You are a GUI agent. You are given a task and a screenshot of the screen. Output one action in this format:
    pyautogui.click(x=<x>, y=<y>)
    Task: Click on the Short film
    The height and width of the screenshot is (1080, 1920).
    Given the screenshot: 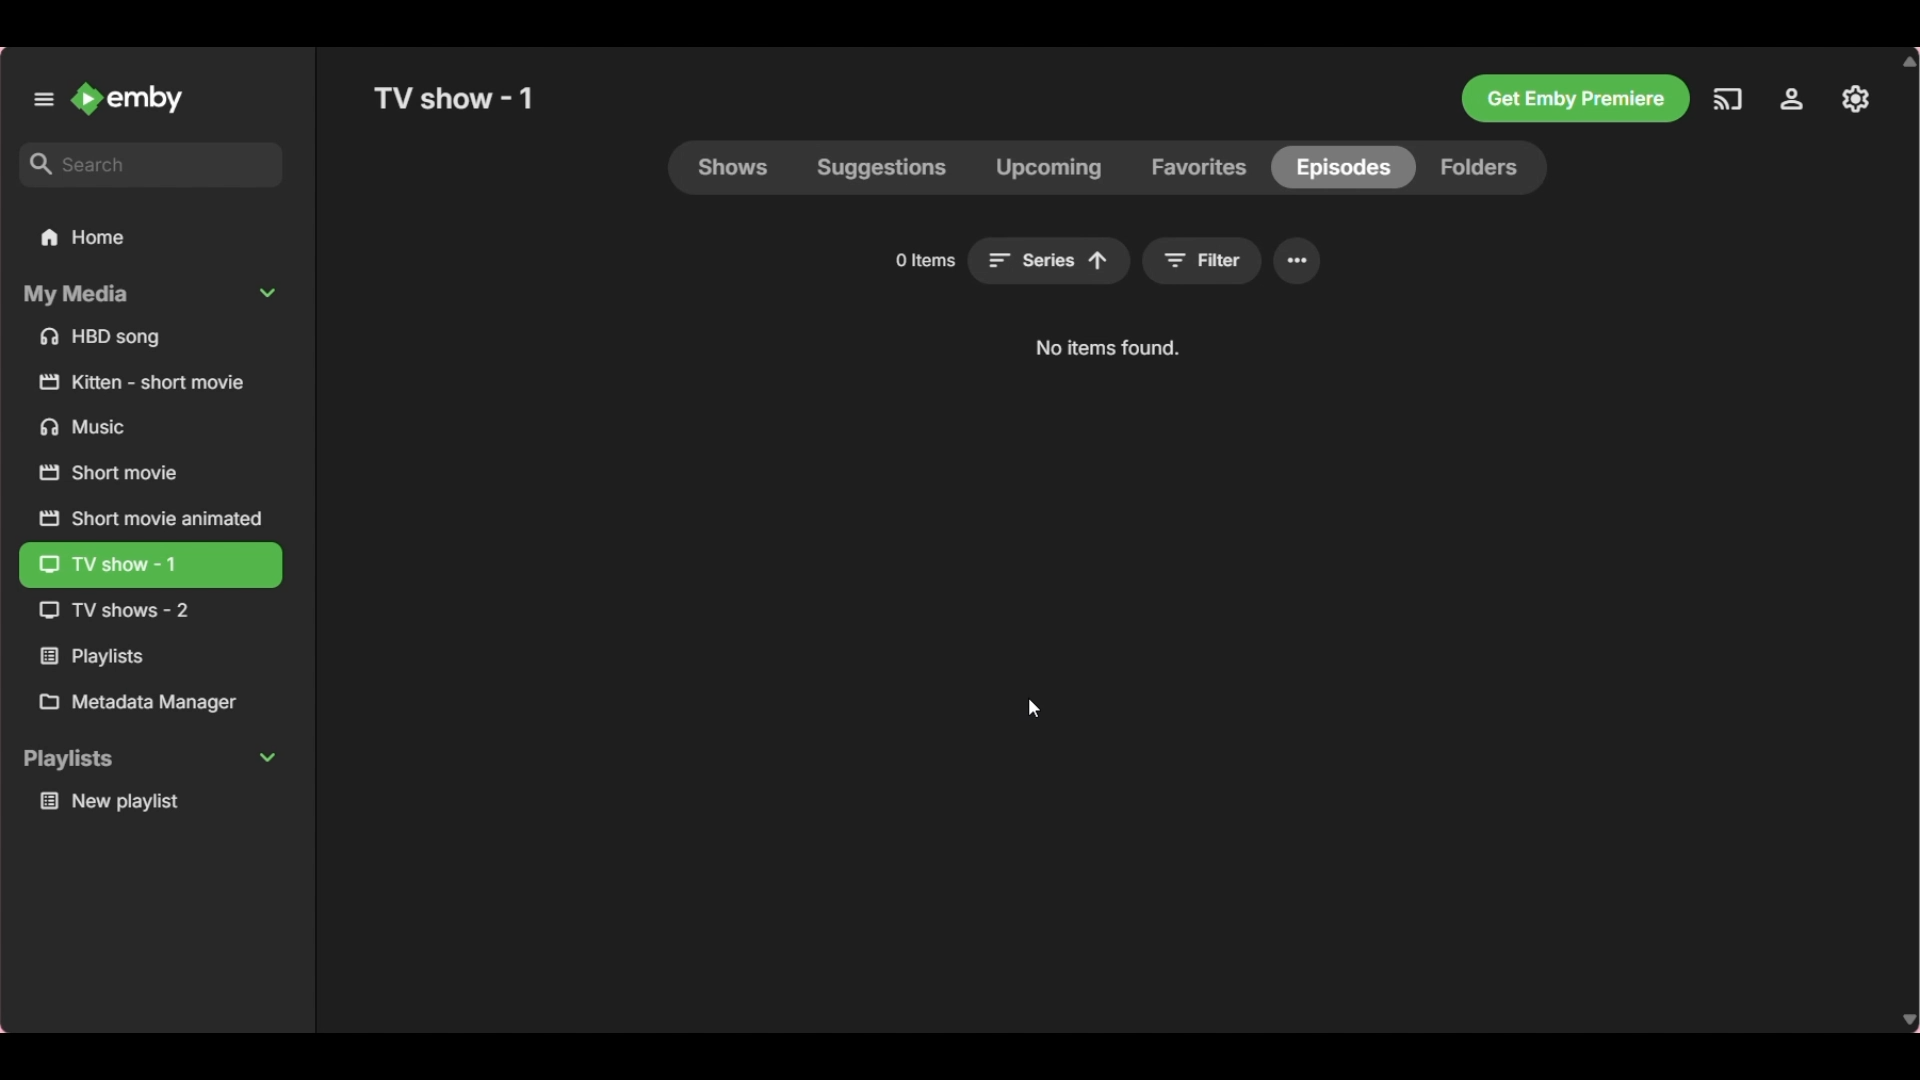 What is the action you would take?
    pyautogui.click(x=151, y=382)
    